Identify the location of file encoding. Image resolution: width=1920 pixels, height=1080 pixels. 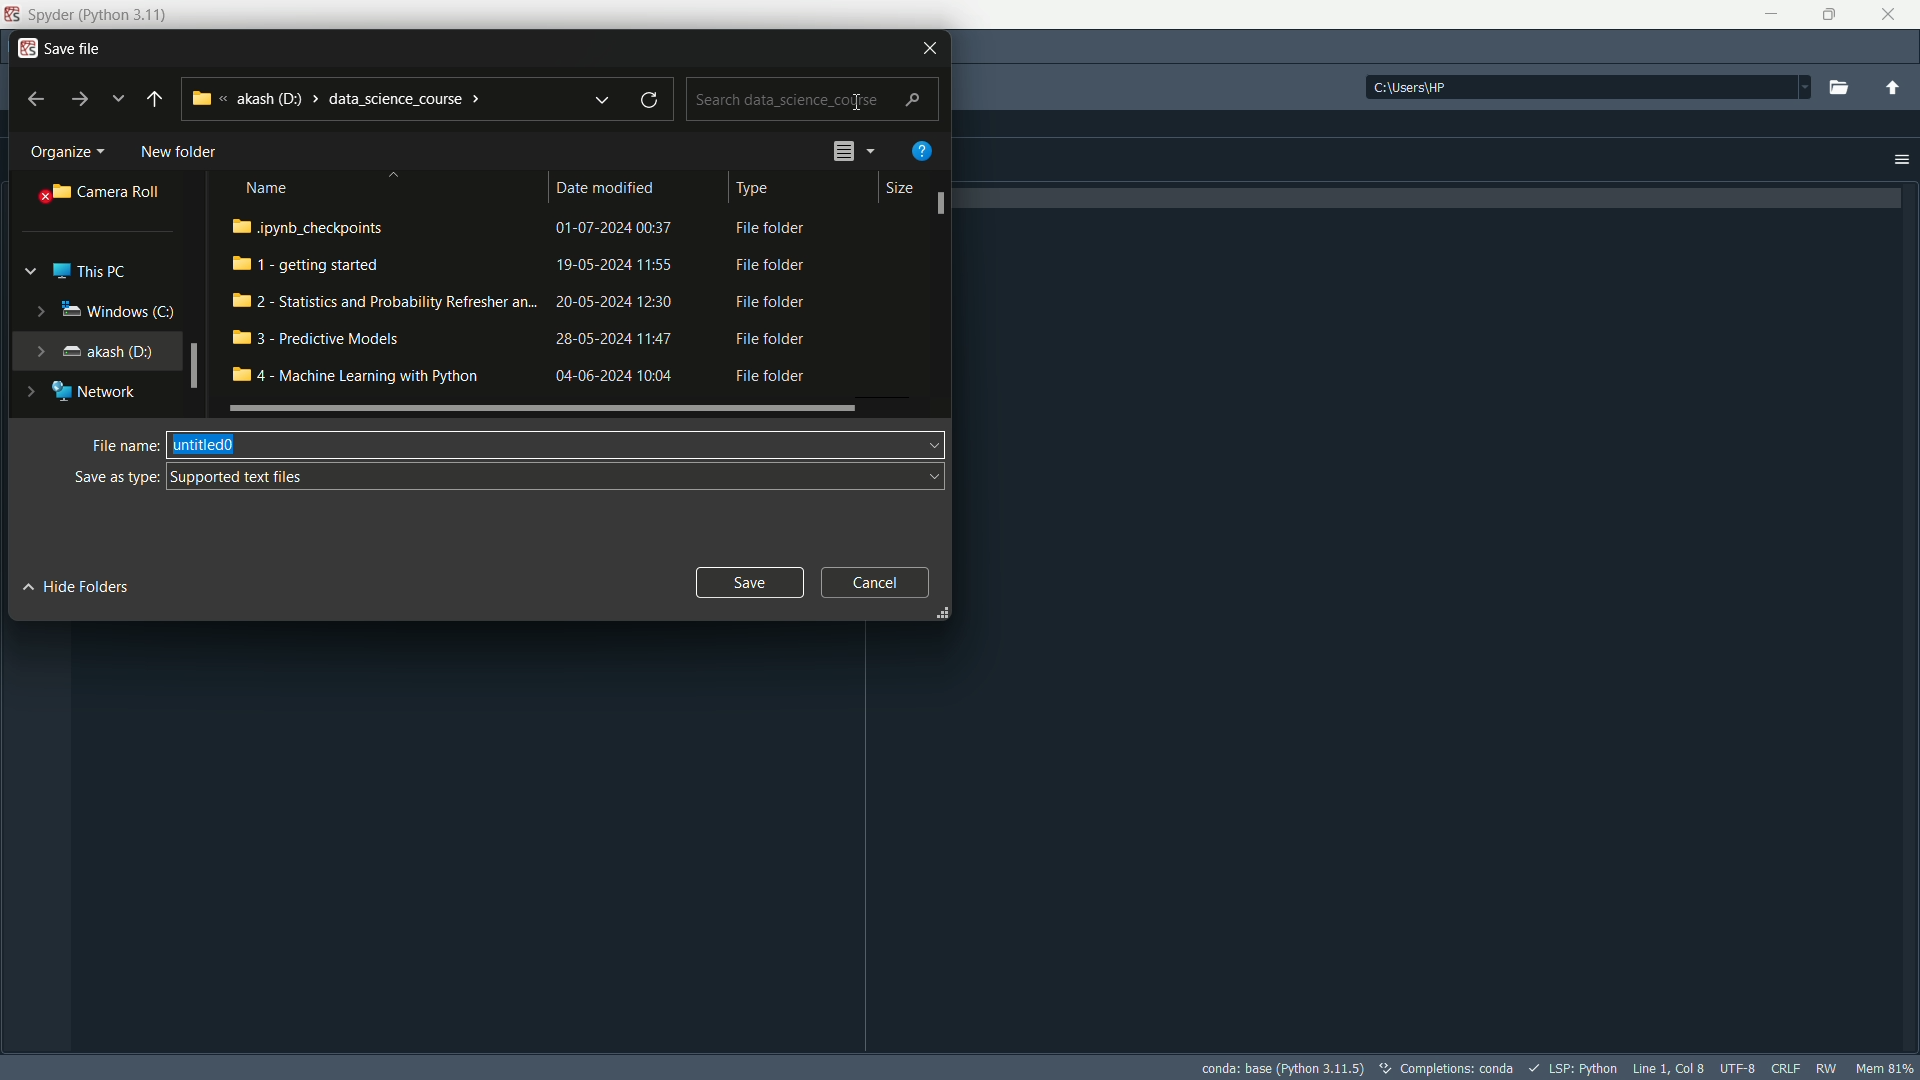
(1738, 1068).